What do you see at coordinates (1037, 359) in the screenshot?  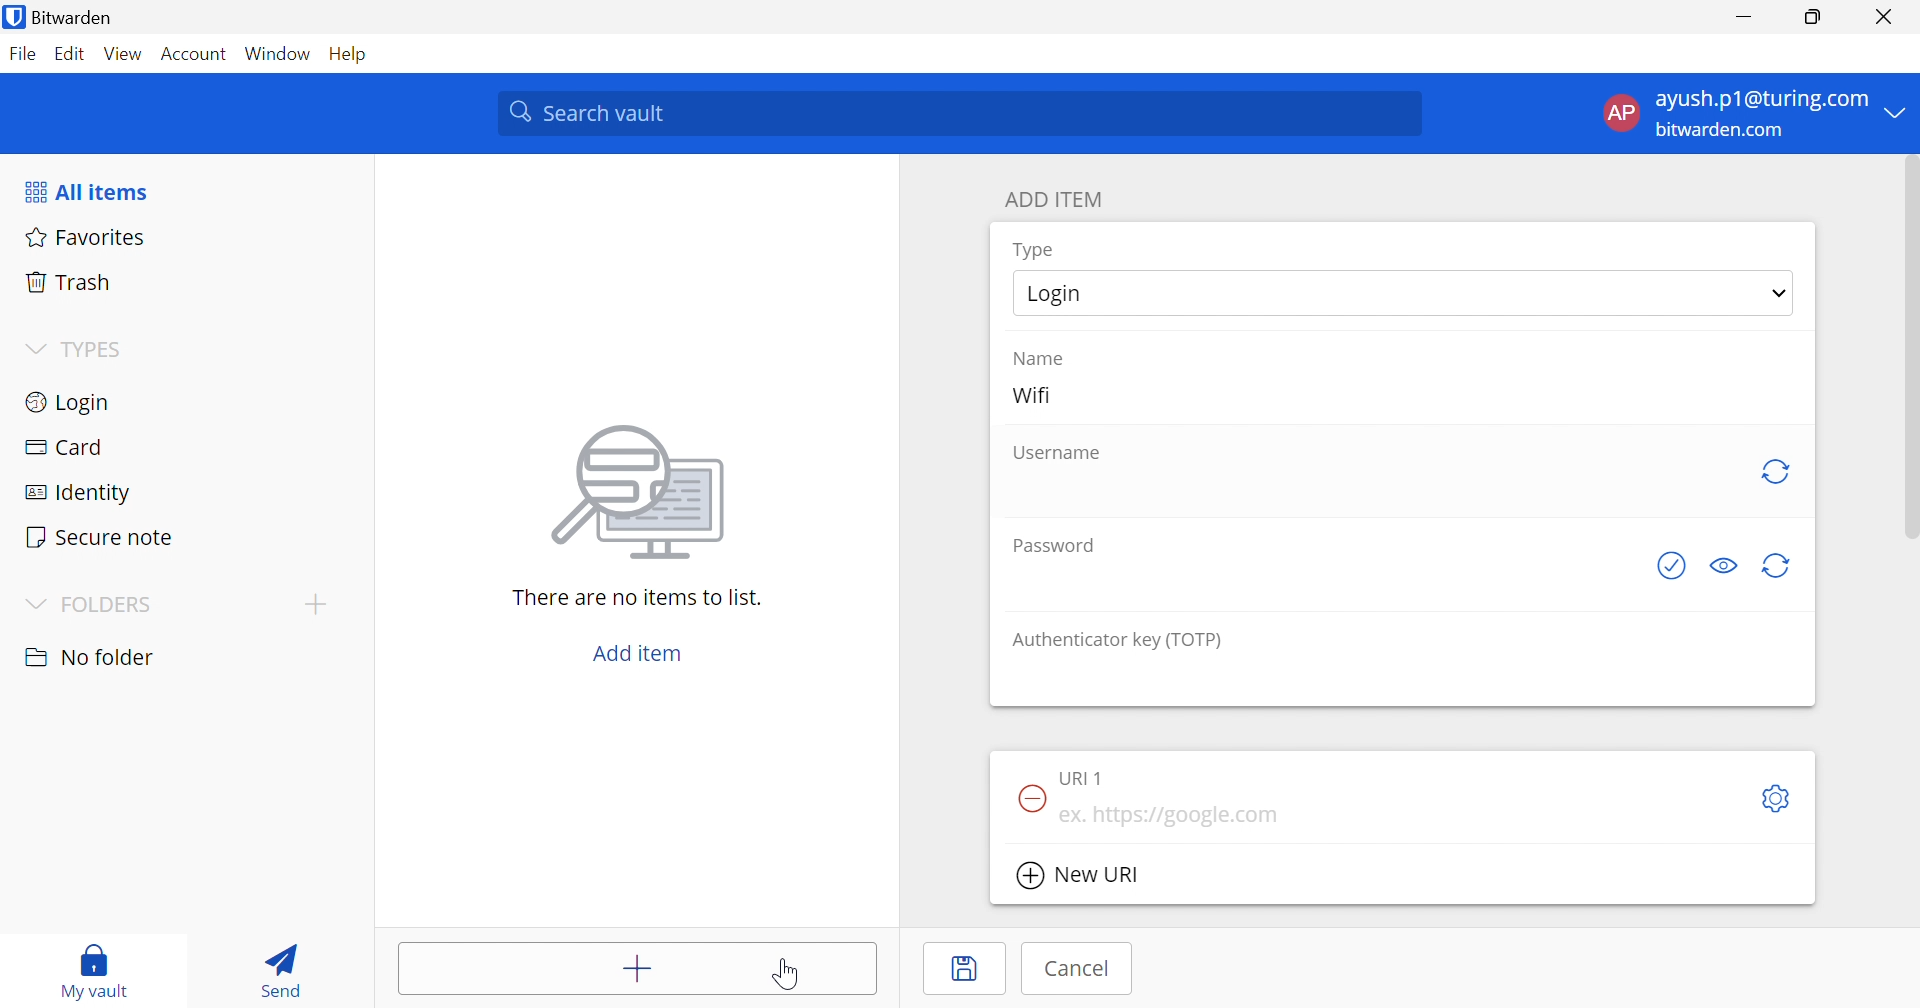 I see `Name` at bounding box center [1037, 359].